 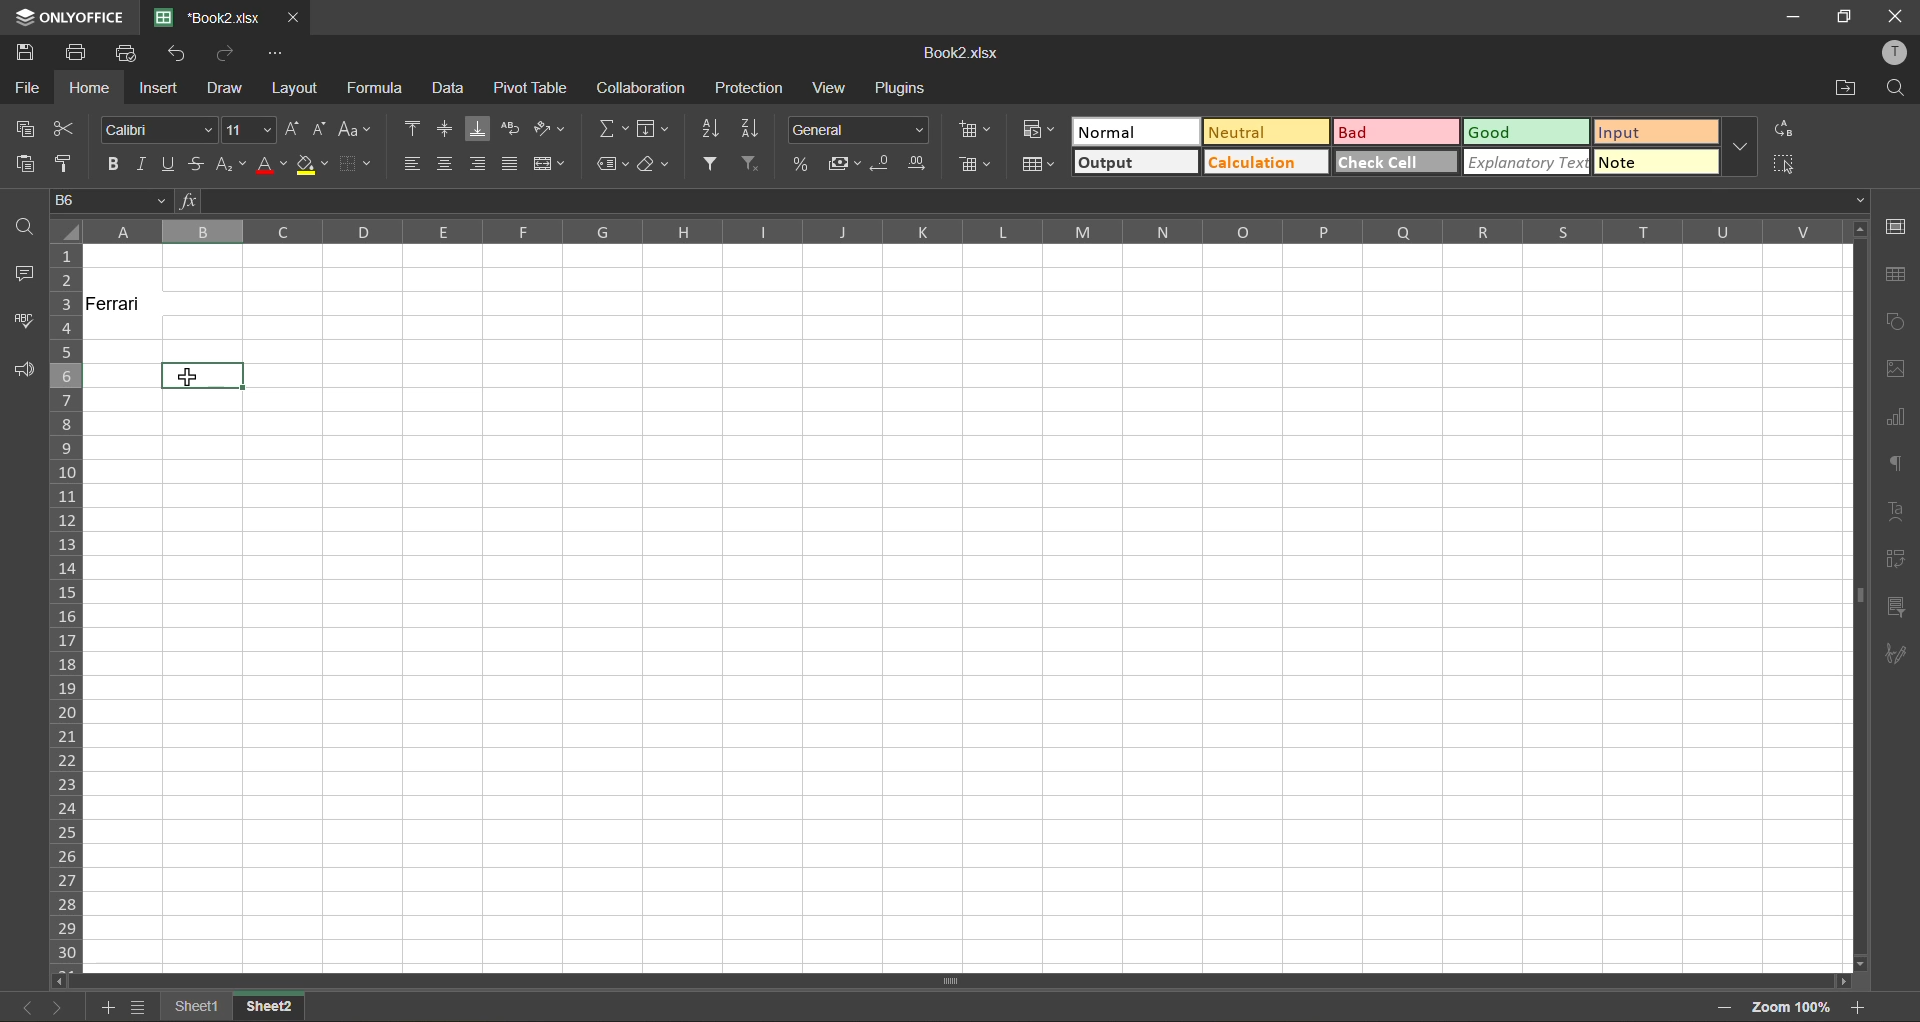 I want to click on scroll down, so click(x=1862, y=964).